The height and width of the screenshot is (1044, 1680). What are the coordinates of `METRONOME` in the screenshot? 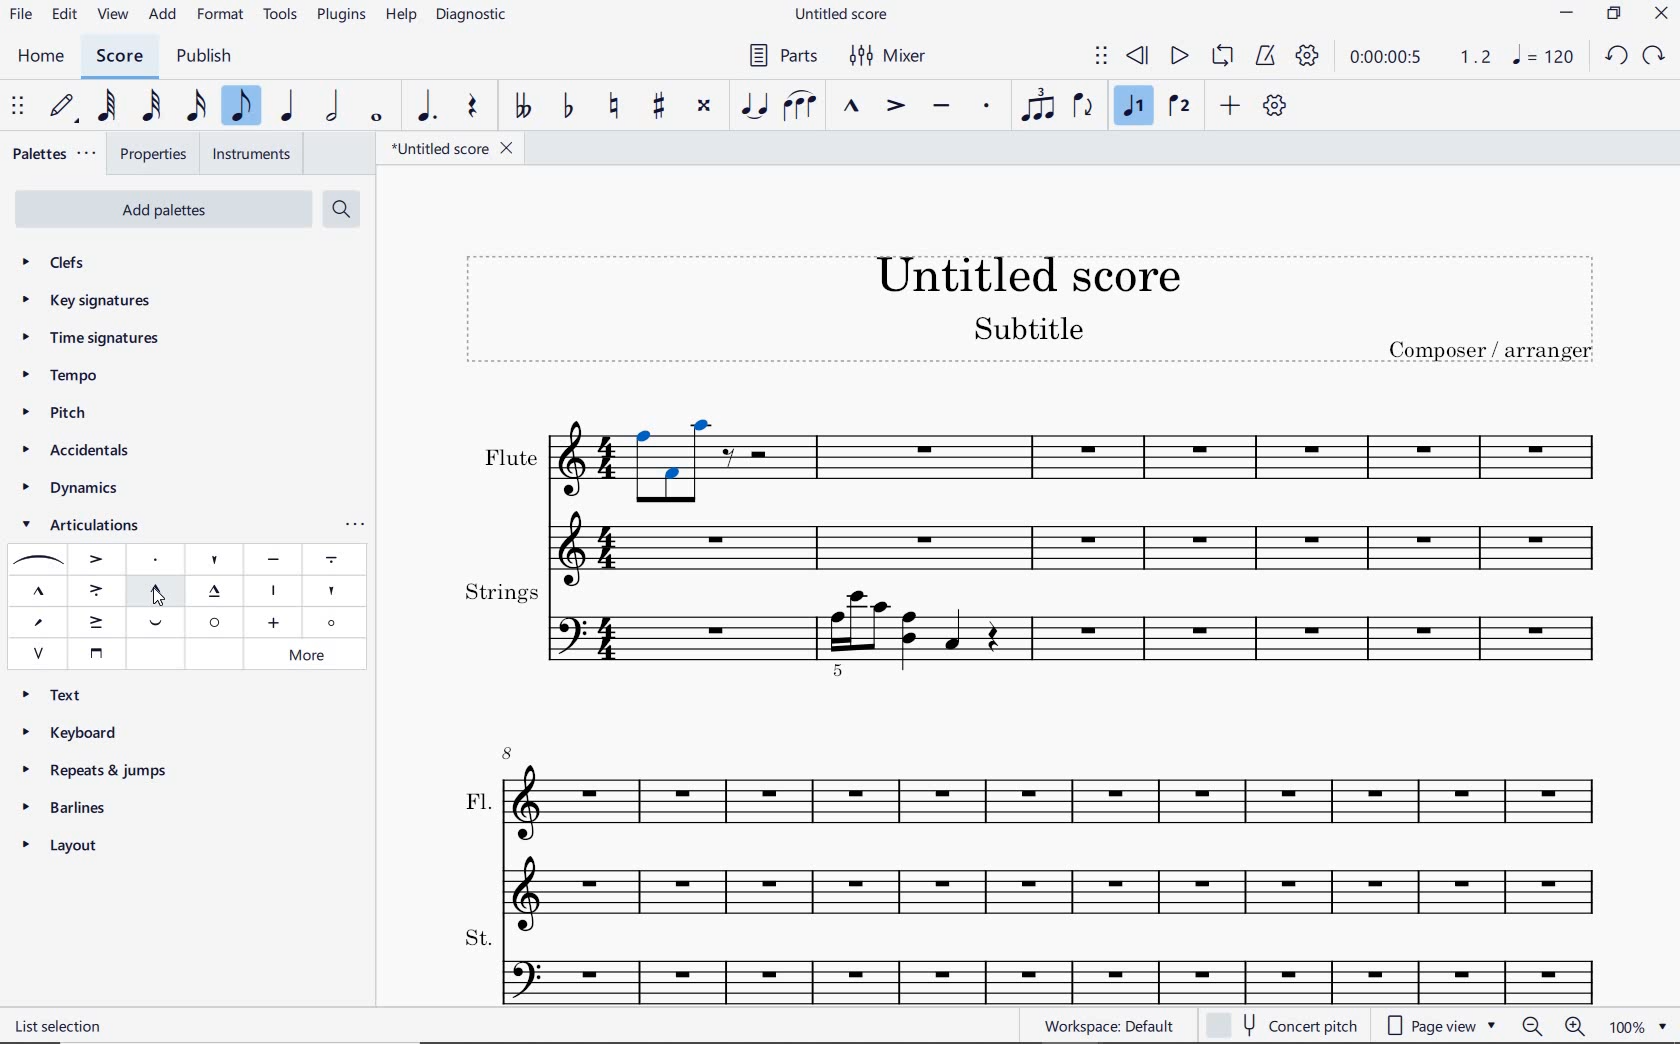 It's located at (1268, 55).